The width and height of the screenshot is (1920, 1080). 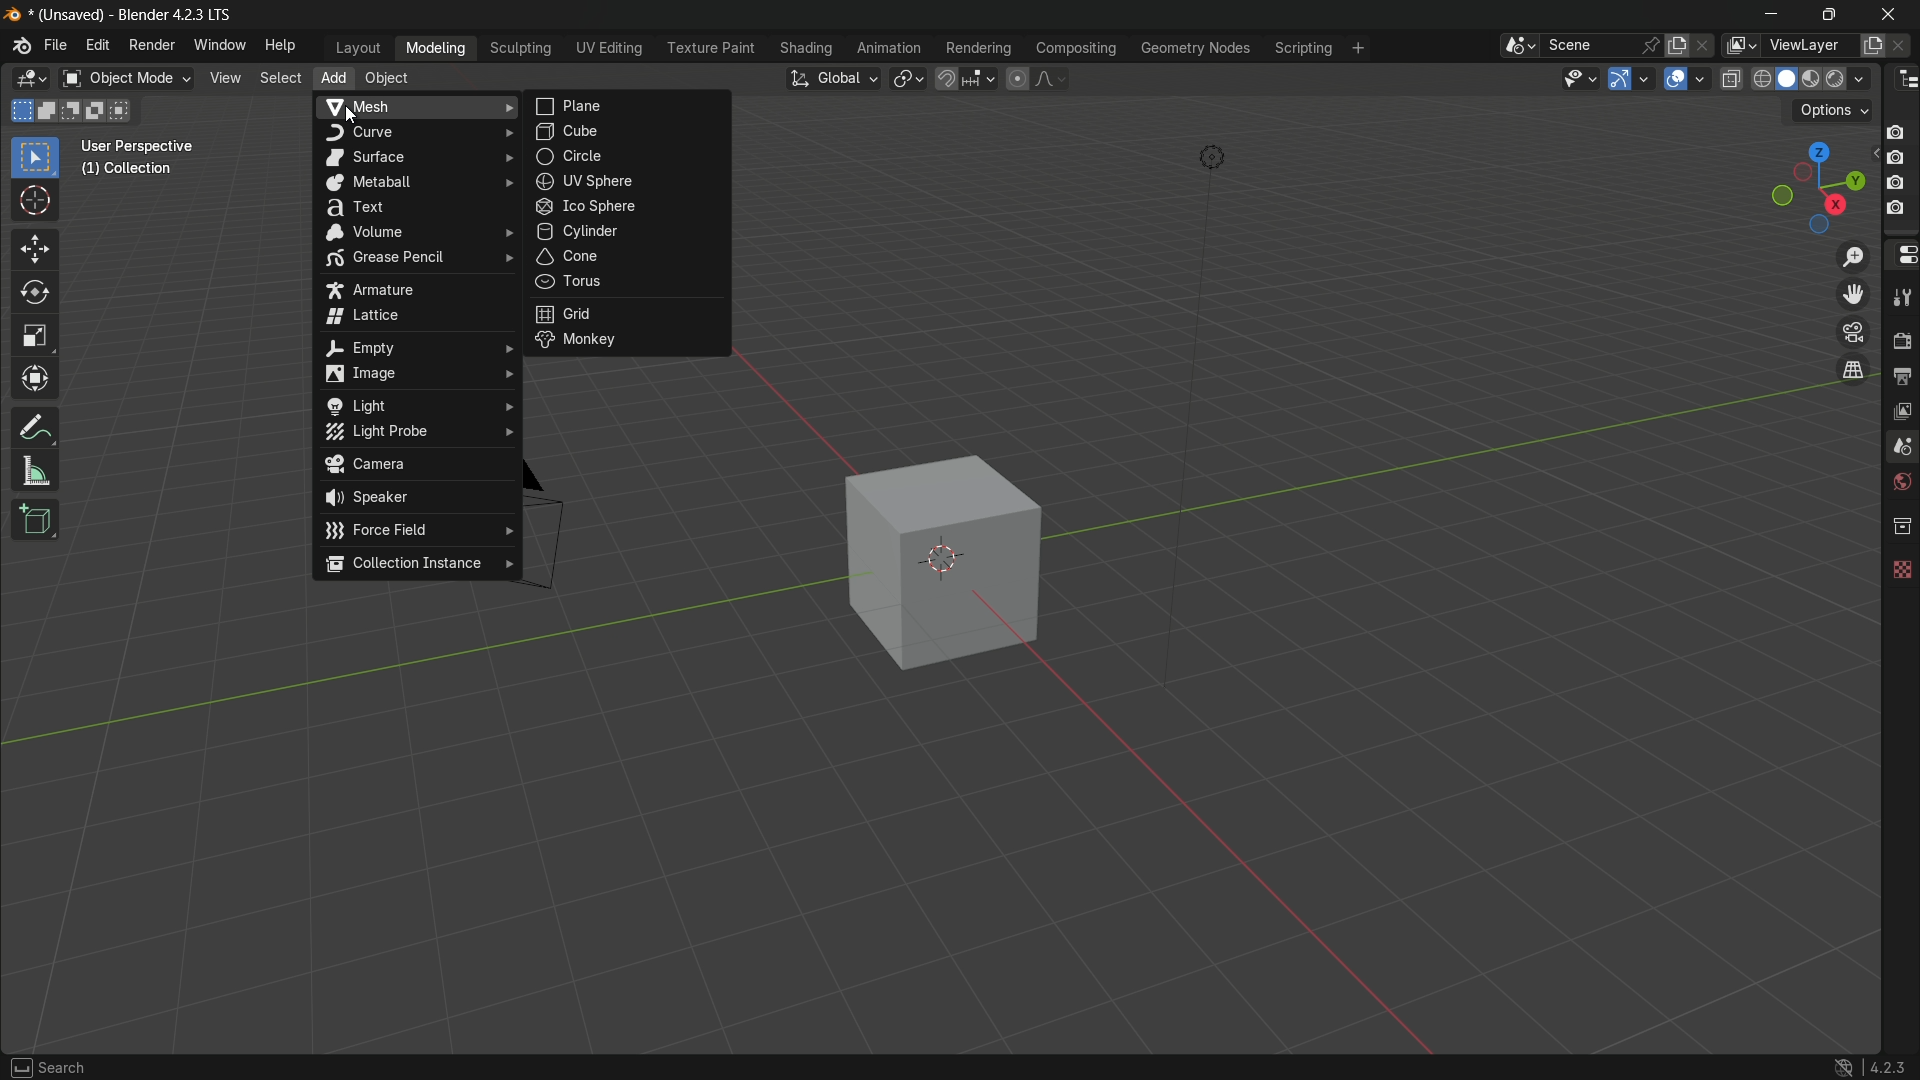 What do you see at coordinates (27, 79) in the screenshot?
I see `3d viewport` at bounding box center [27, 79].